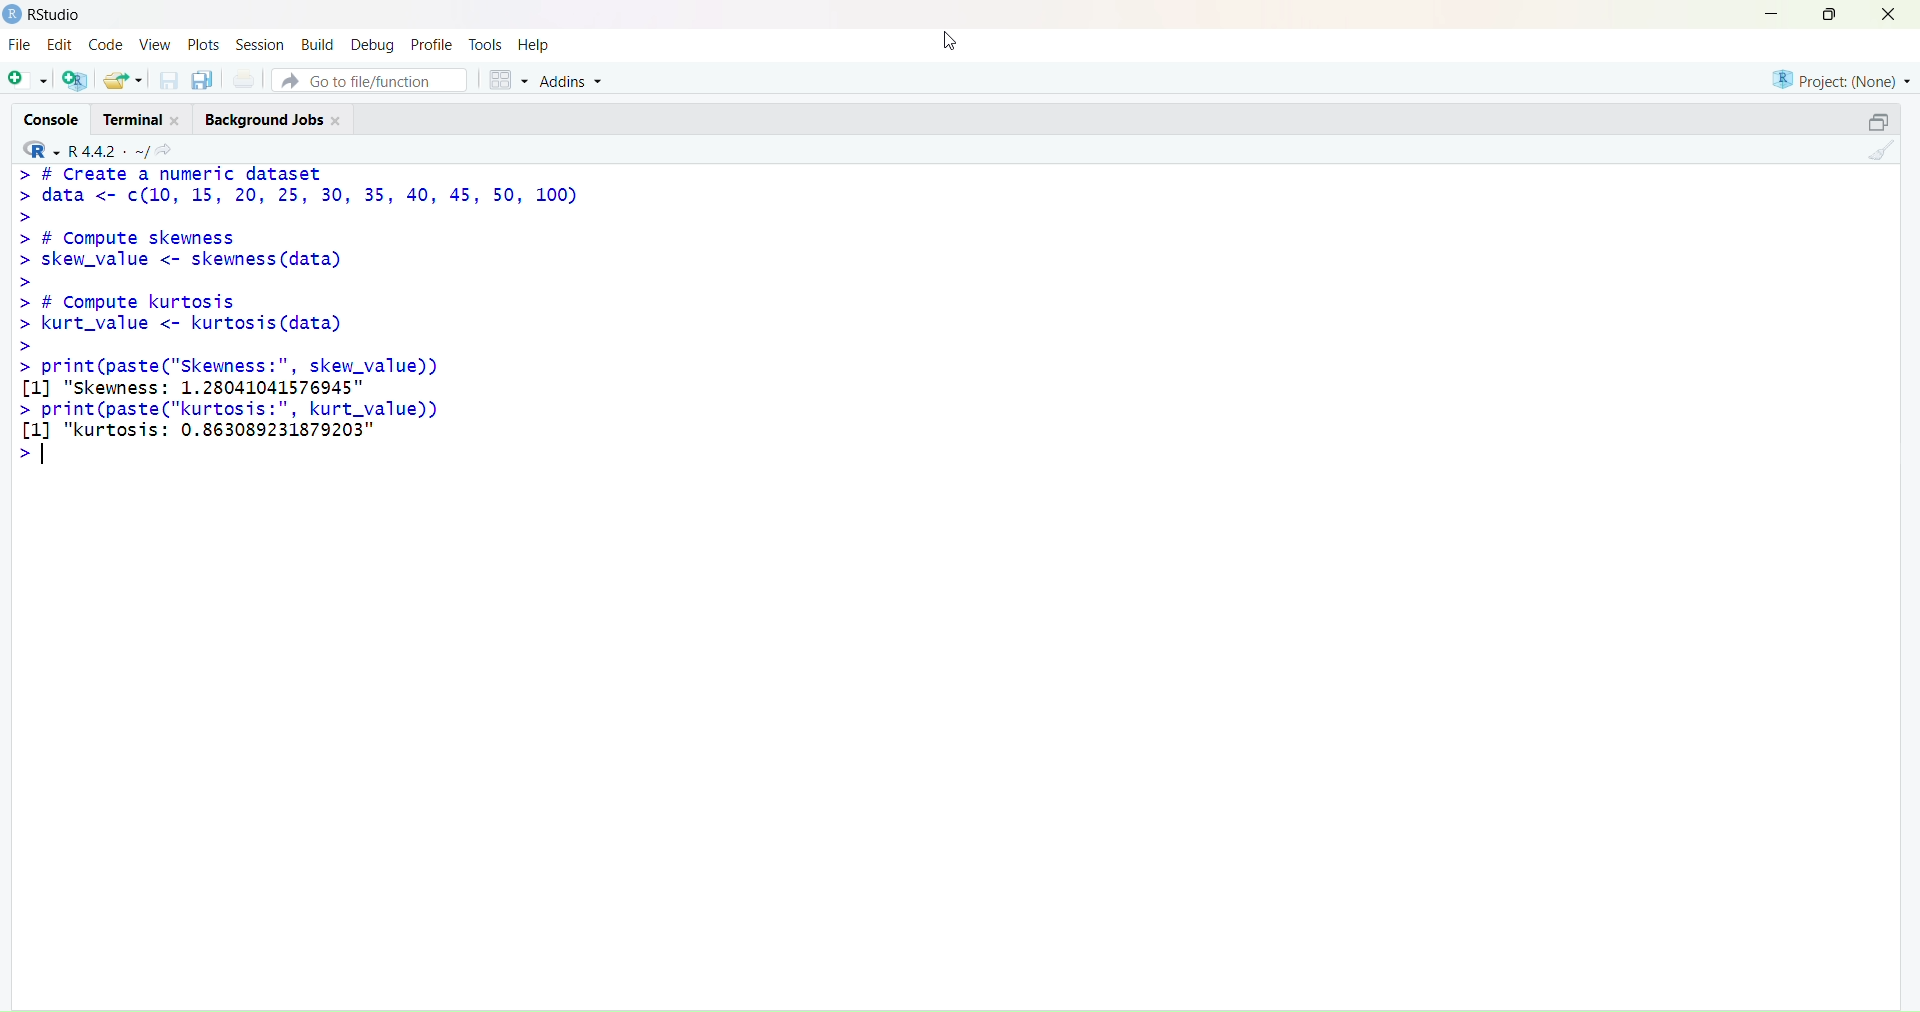 This screenshot has height=1012, width=1920. I want to click on View, so click(153, 46).